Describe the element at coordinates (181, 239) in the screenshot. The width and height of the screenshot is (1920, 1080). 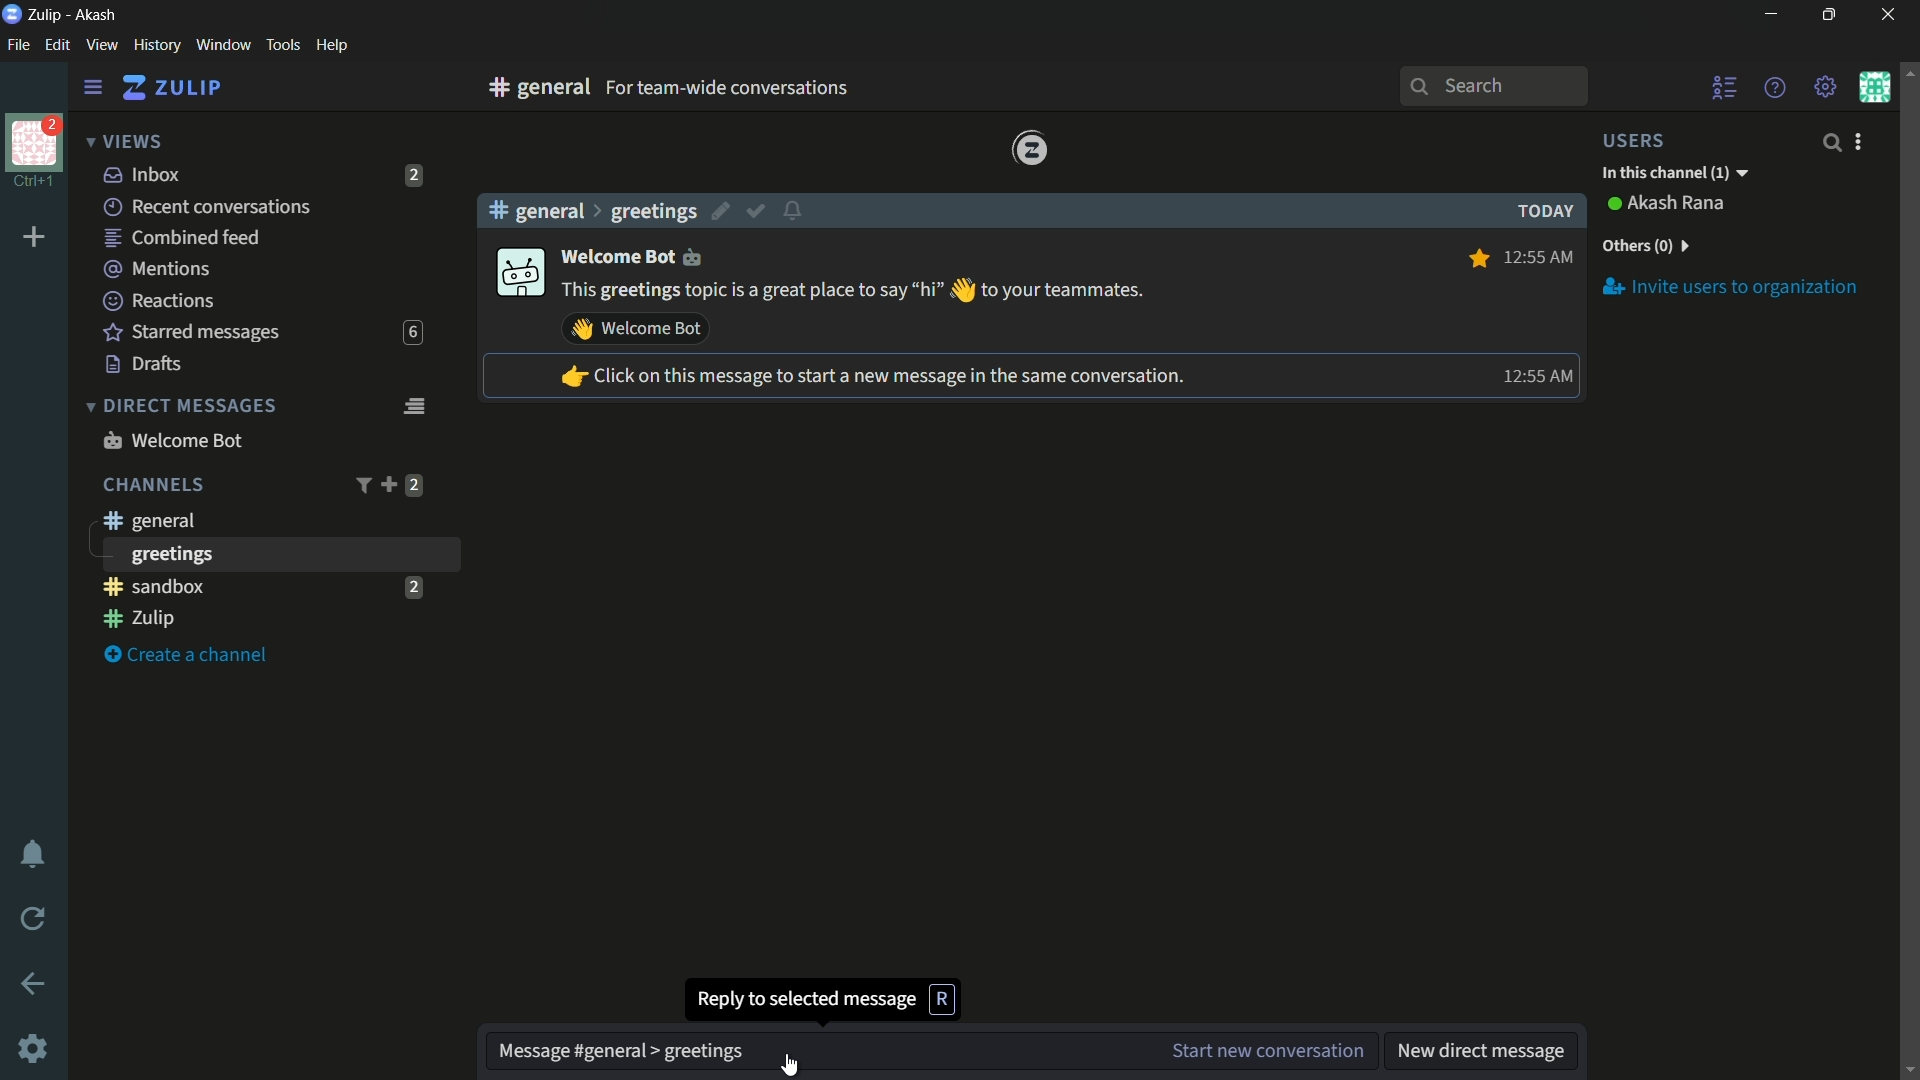
I see `combined feed` at that location.